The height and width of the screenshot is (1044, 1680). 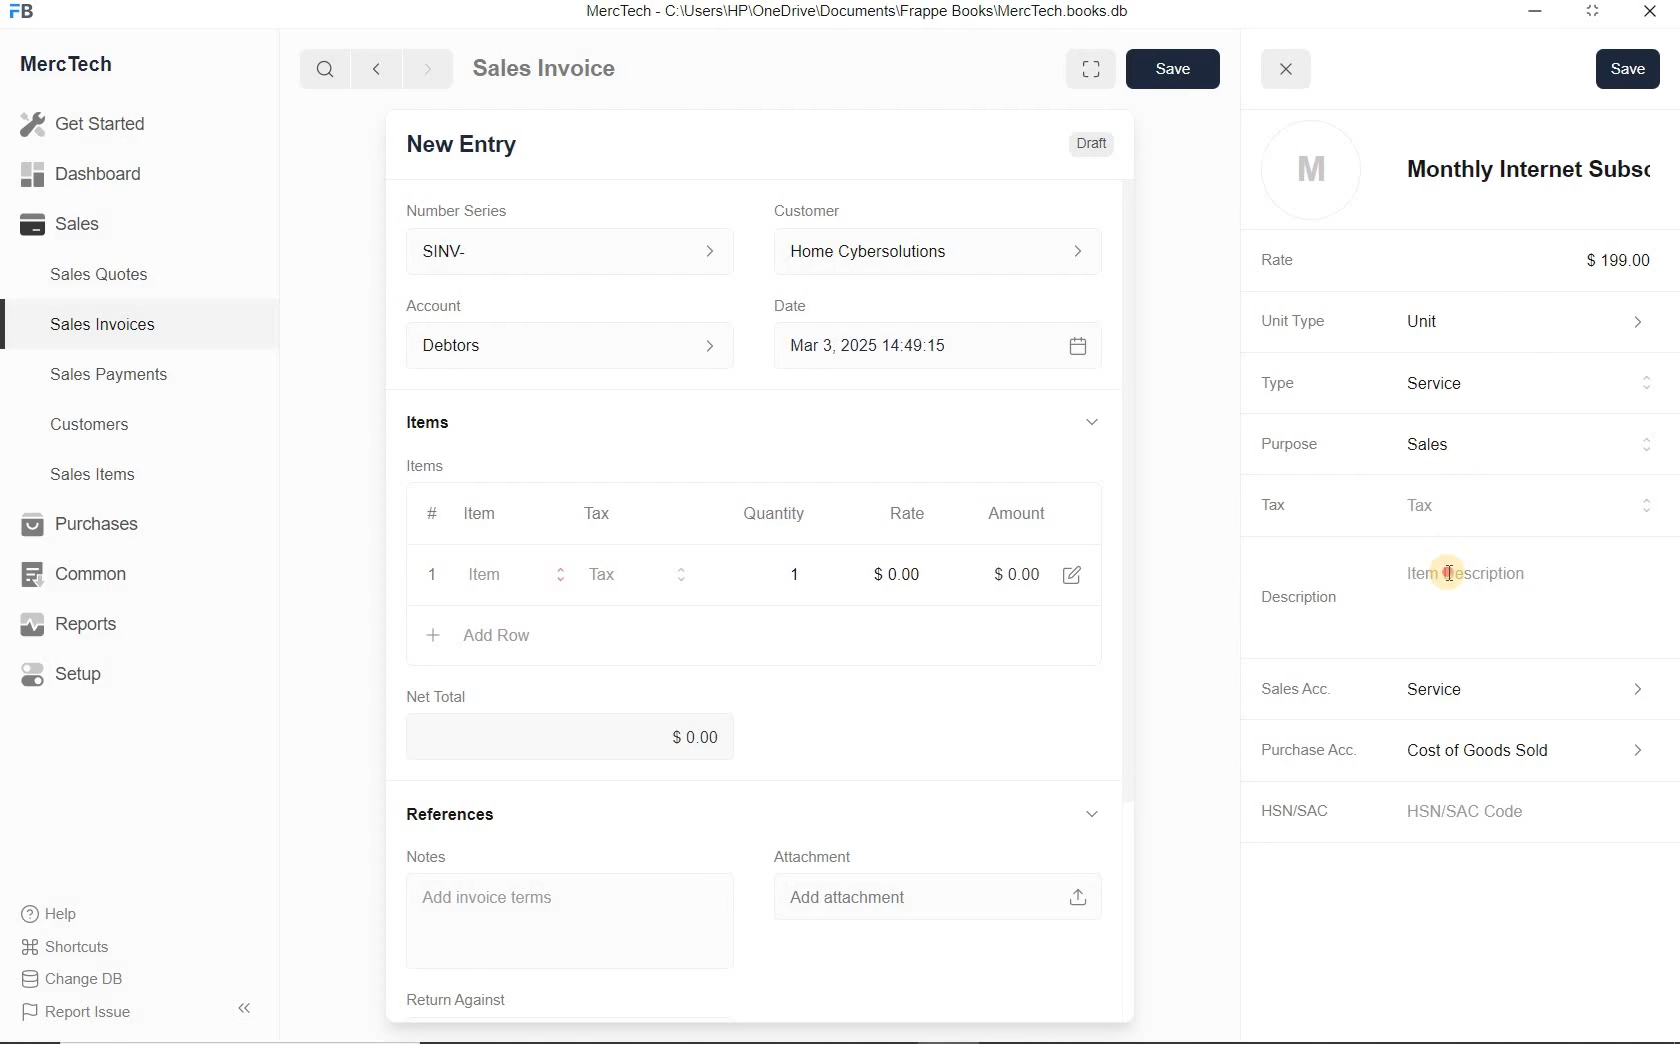 What do you see at coordinates (570, 251) in the screenshot?
I see `SINV-` at bounding box center [570, 251].